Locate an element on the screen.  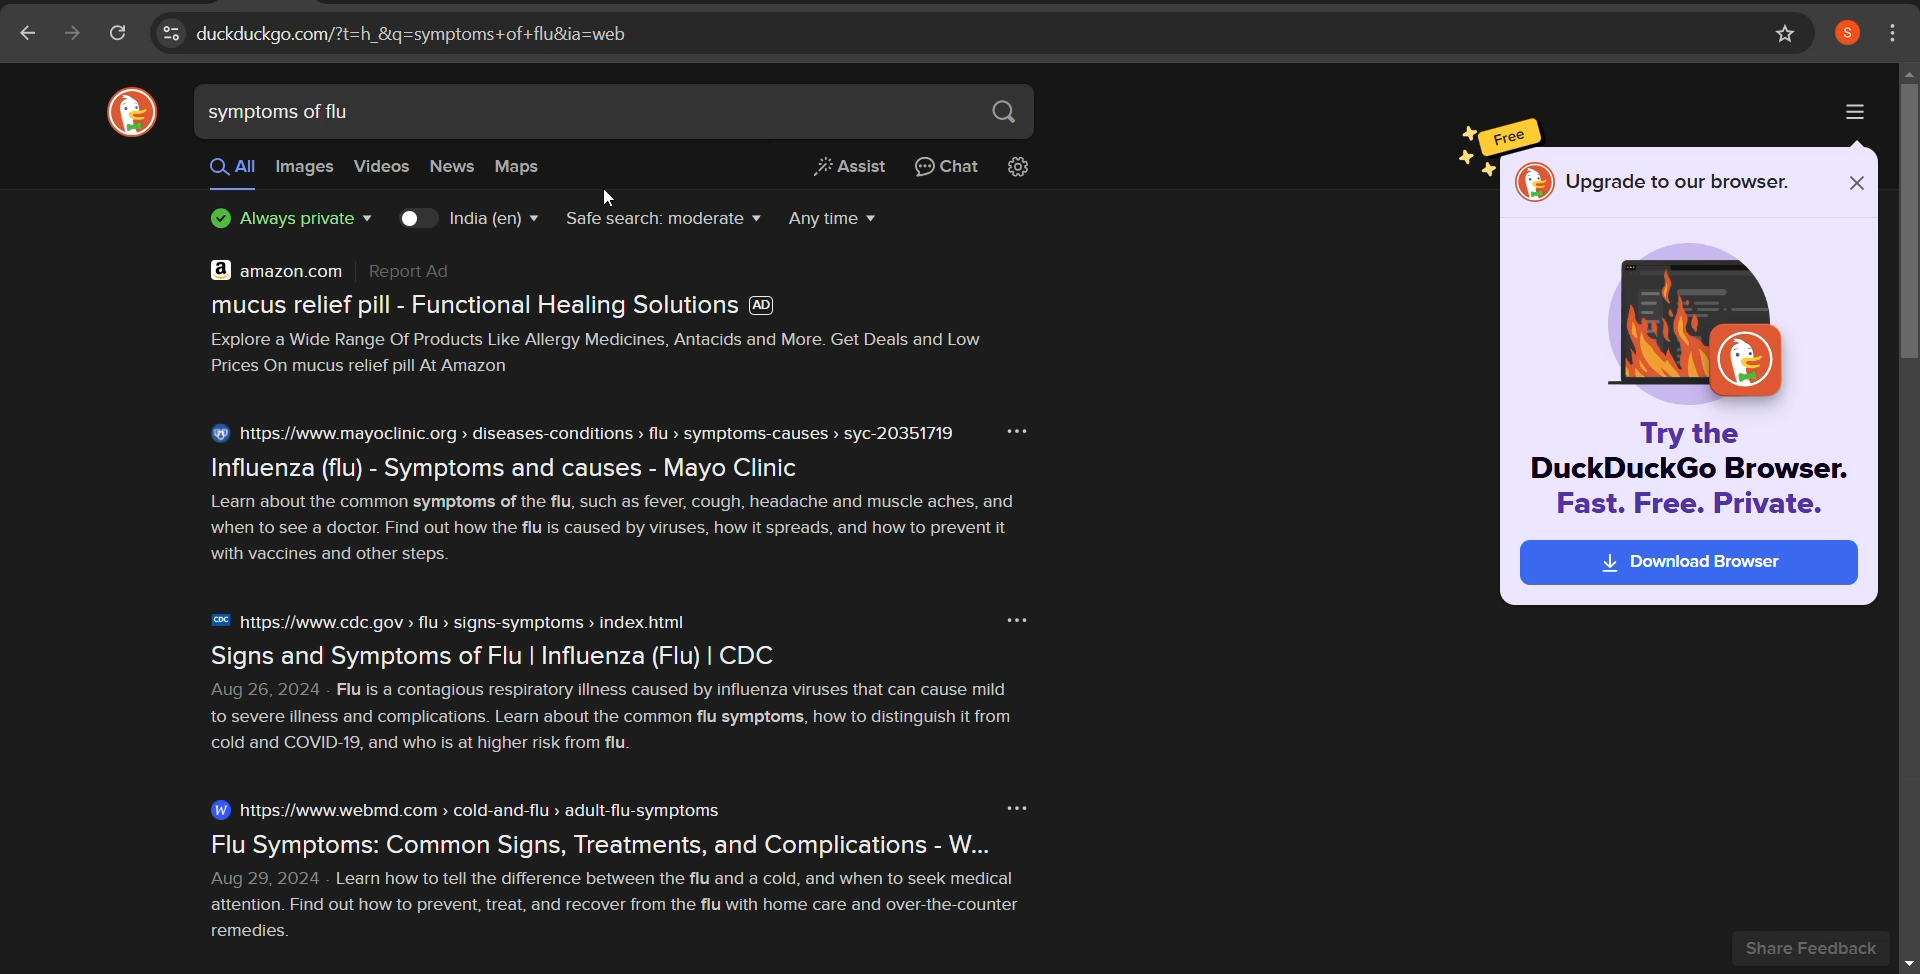
more options is located at coordinates (1856, 113).